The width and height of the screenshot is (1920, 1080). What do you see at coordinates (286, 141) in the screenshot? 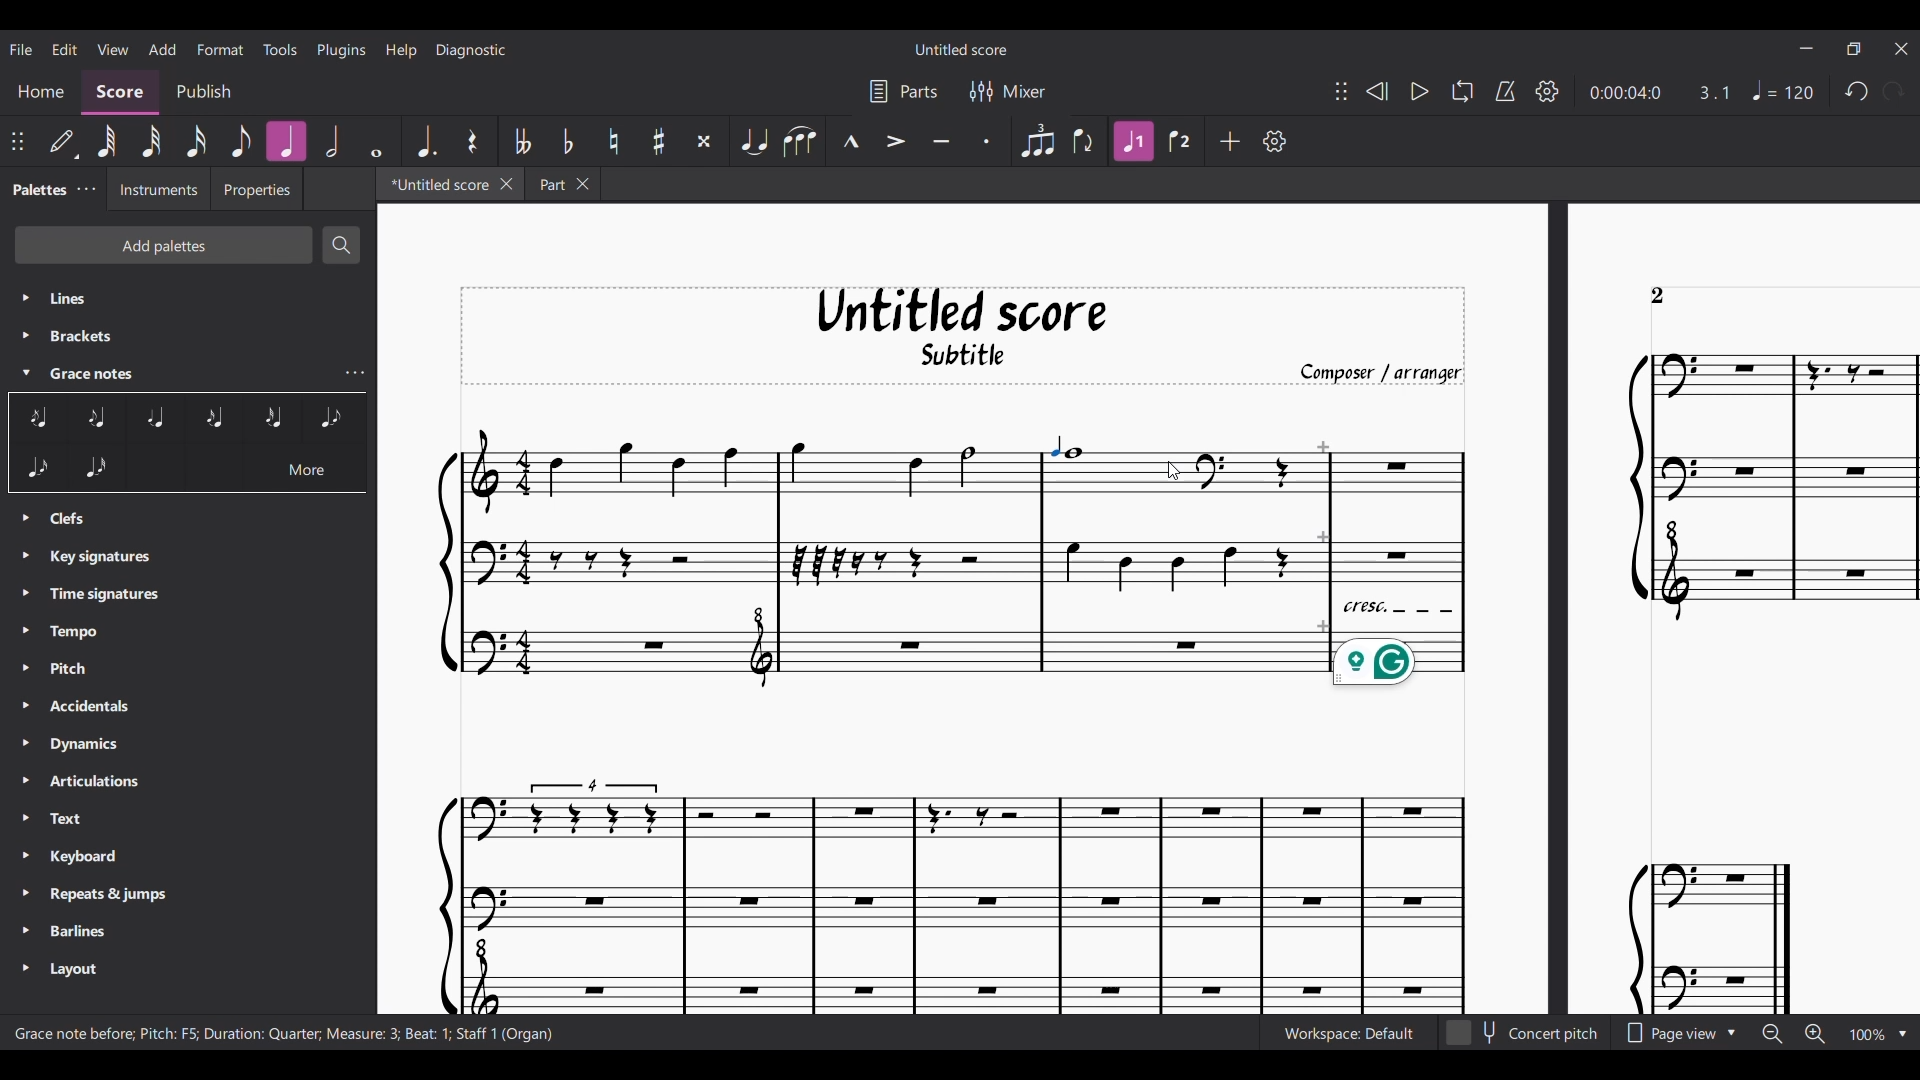
I see `Highlighted after addition of grace note` at bounding box center [286, 141].